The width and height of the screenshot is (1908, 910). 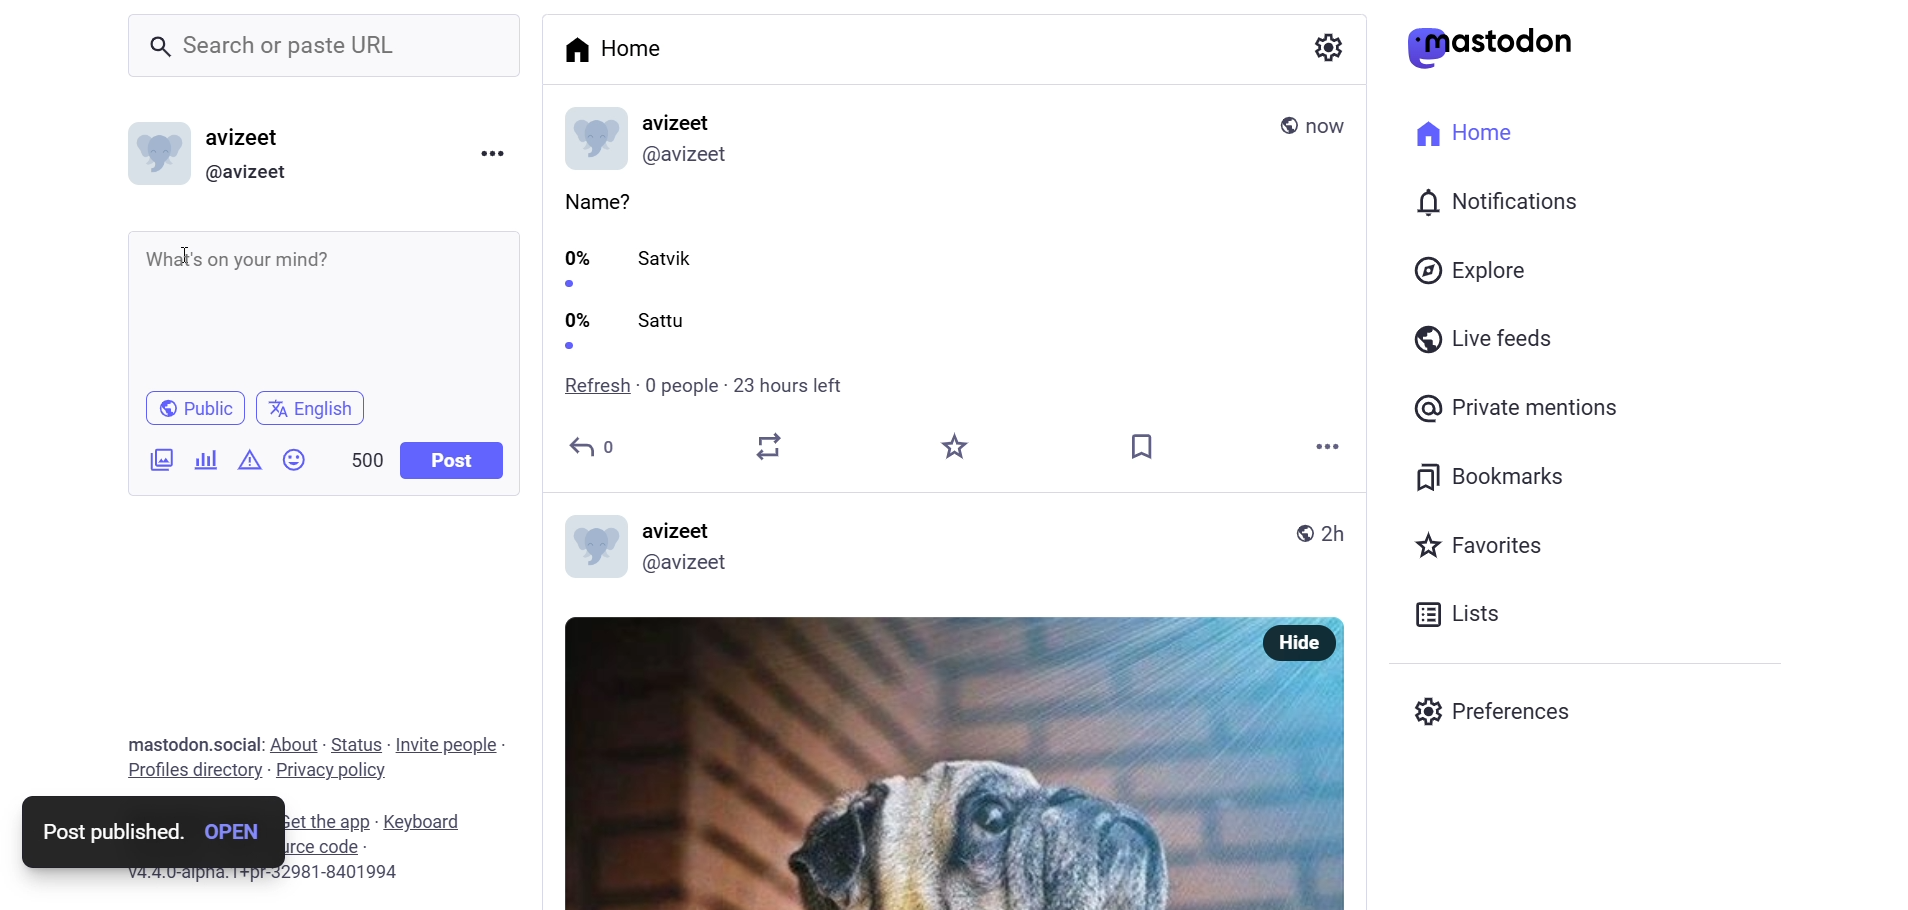 I want to click on status, so click(x=356, y=744).